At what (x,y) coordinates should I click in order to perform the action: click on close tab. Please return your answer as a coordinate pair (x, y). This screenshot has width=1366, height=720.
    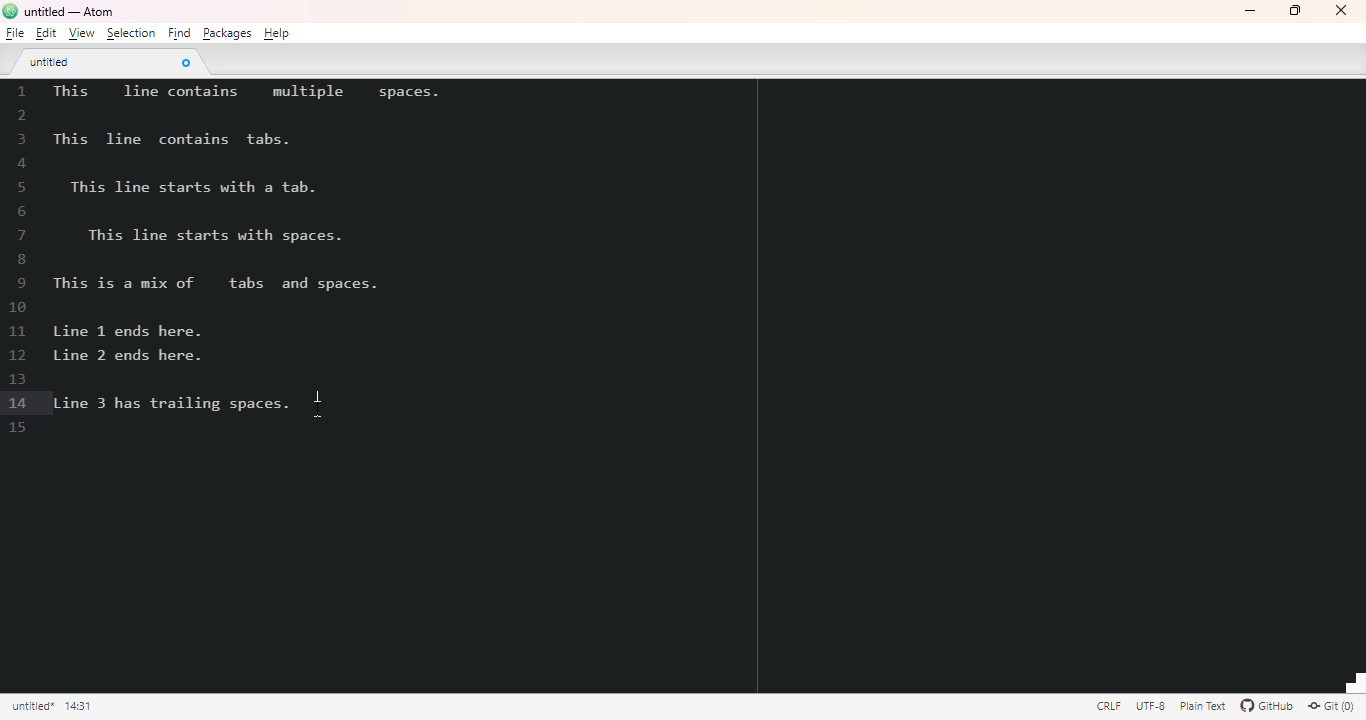
    Looking at the image, I should click on (185, 62).